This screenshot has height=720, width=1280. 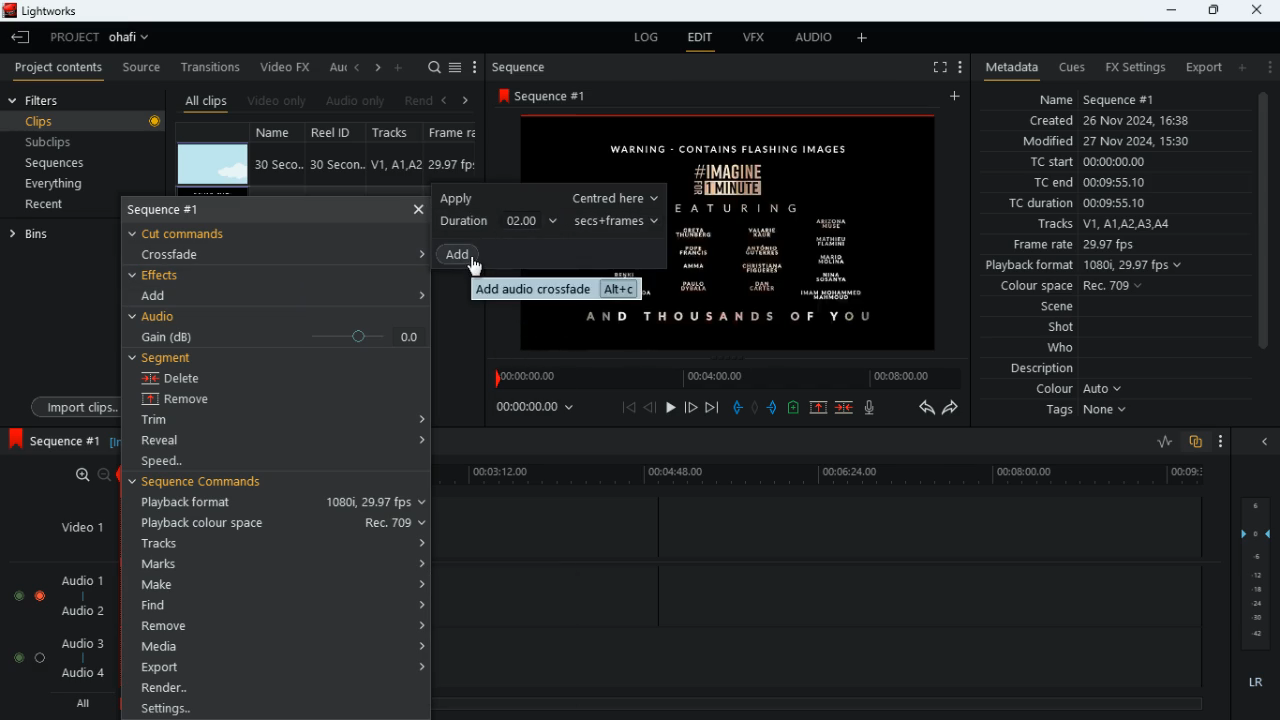 I want to click on overlap, so click(x=1197, y=443).